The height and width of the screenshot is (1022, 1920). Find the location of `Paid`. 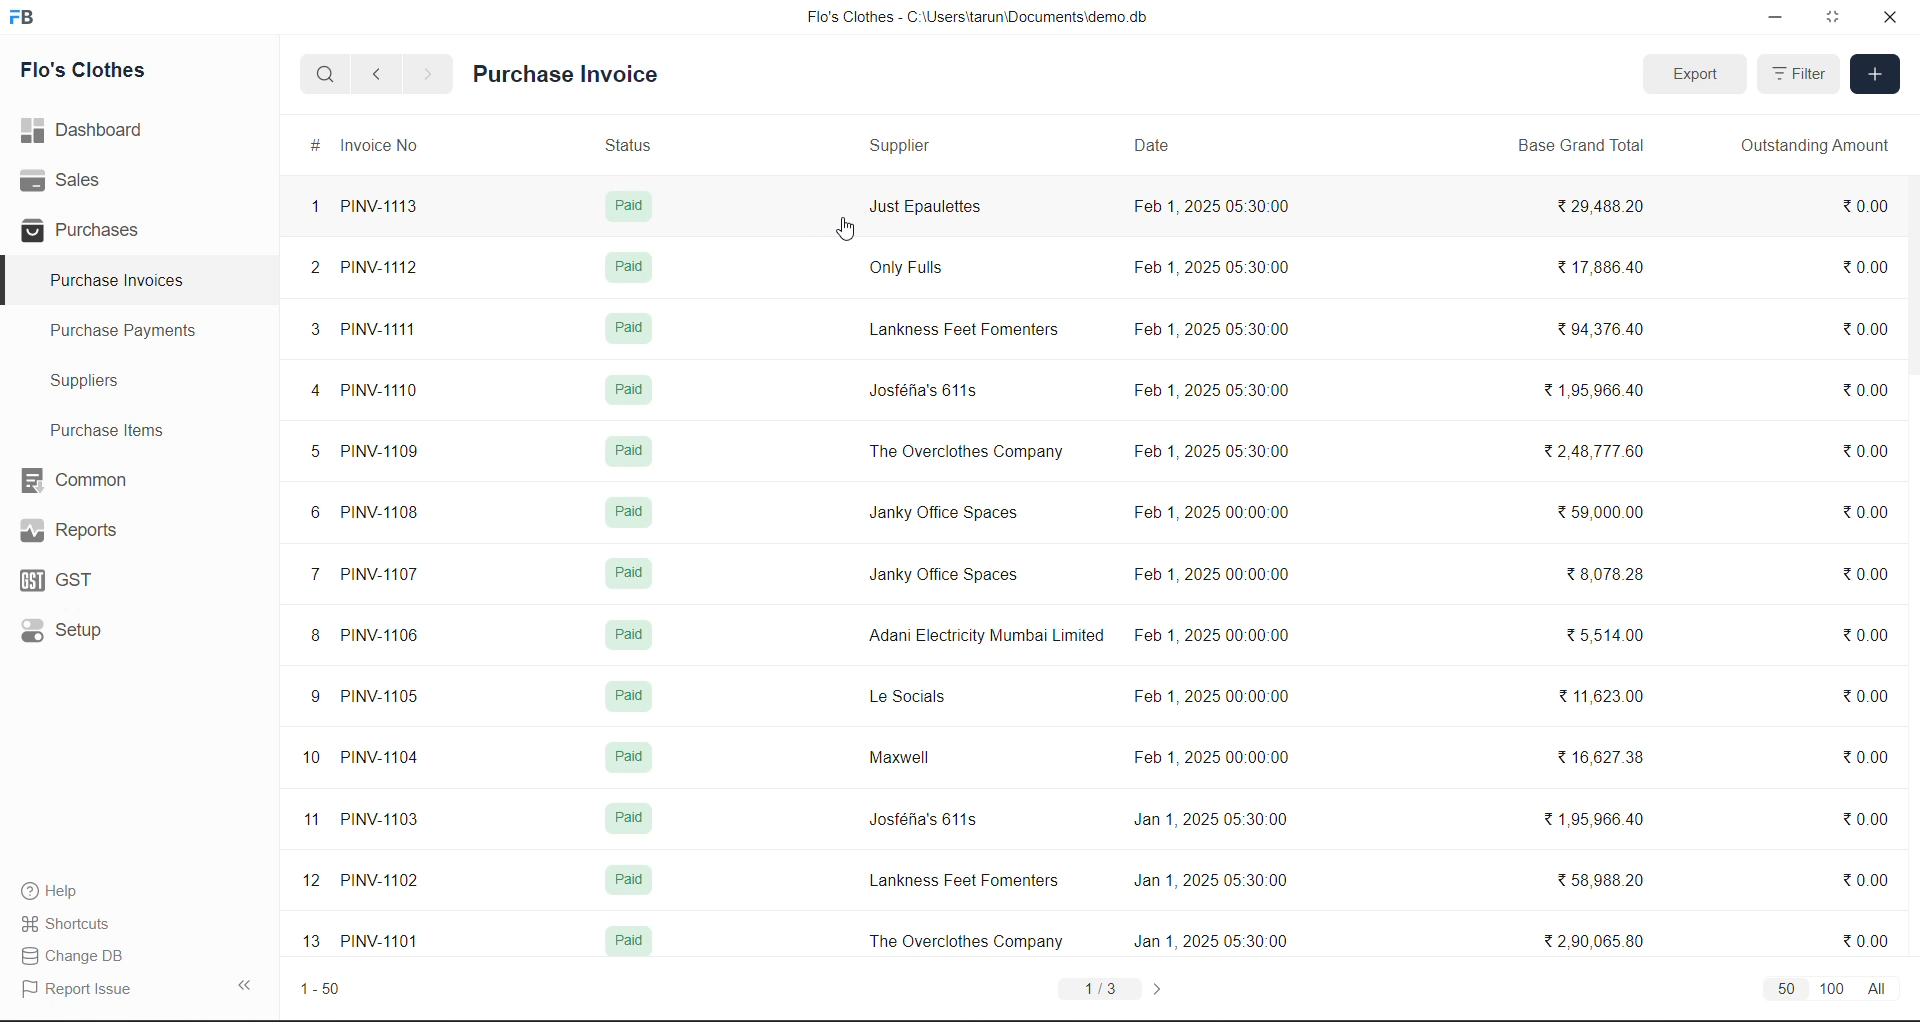

Paid is located at coordinates (633, 388).